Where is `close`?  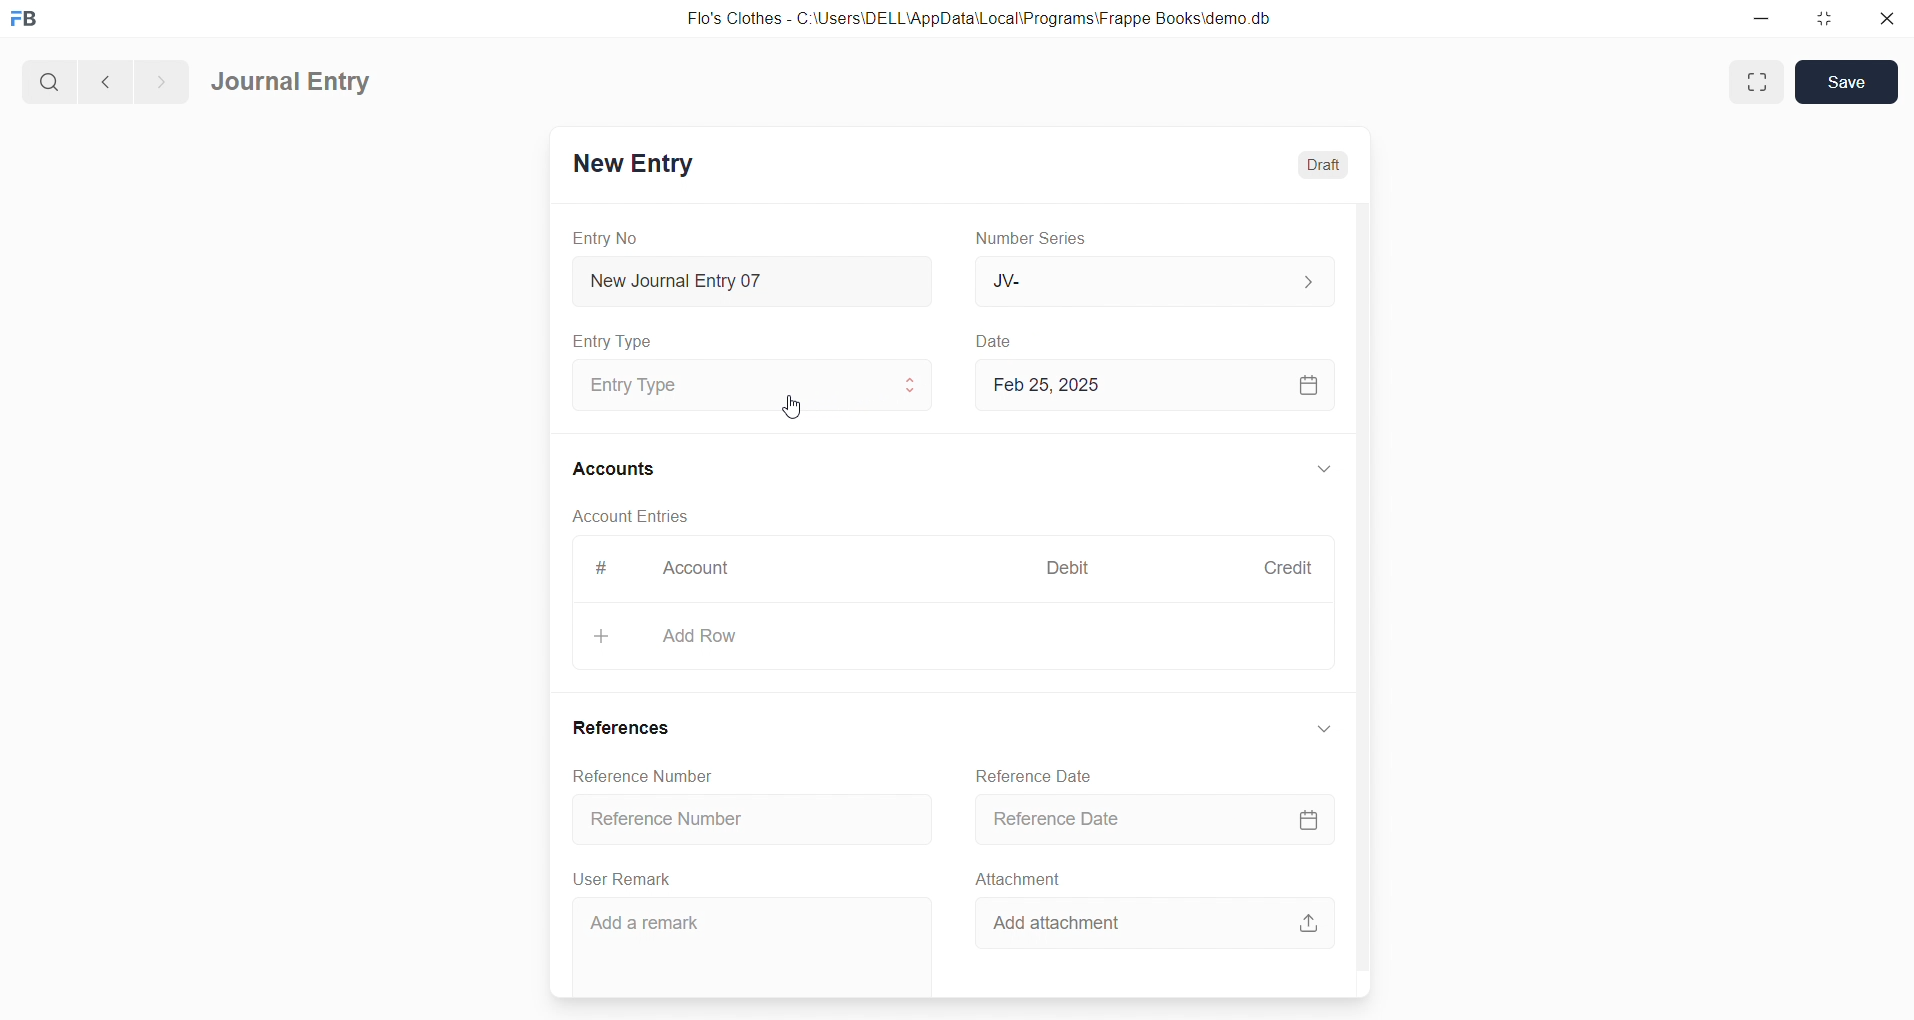
close is located at coordinates (1885, 20).